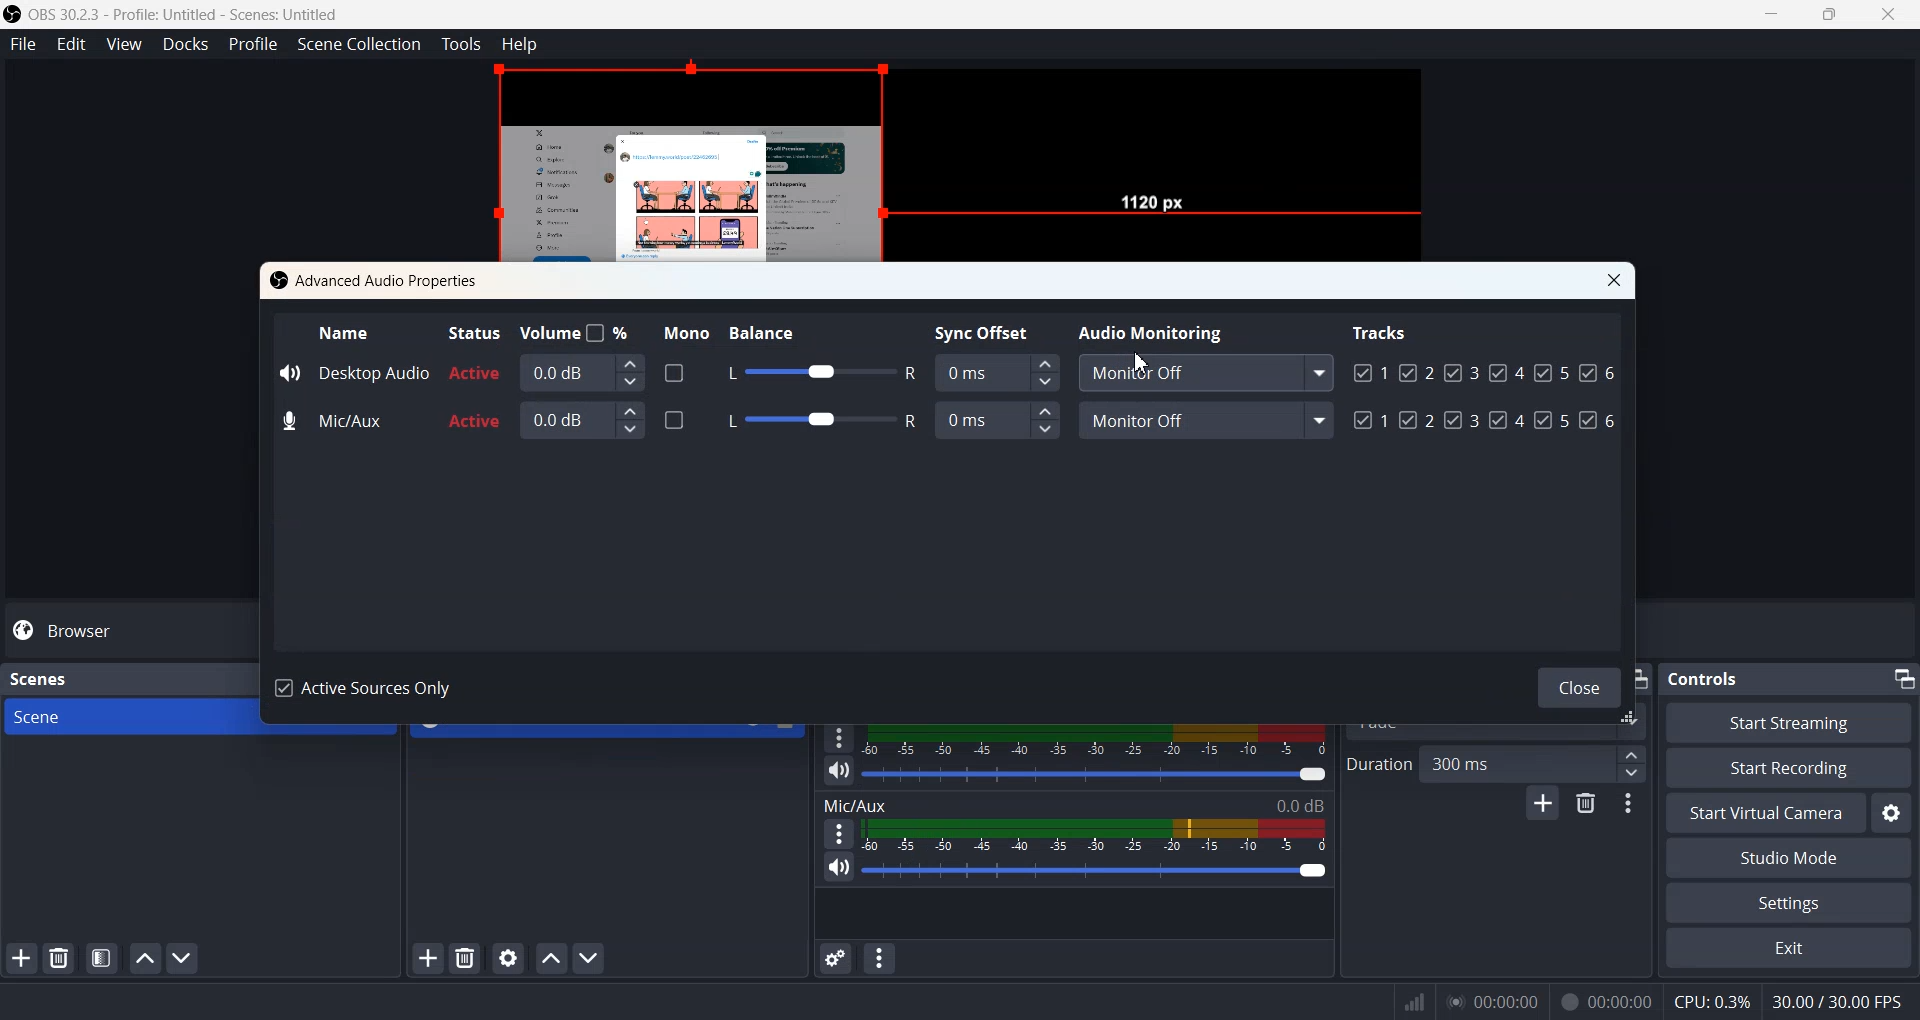 This screenshot has width=1920, height=1020. Describe the element at coordinates (143, 958) in the screenshot. I see `Move scene up` at that location.